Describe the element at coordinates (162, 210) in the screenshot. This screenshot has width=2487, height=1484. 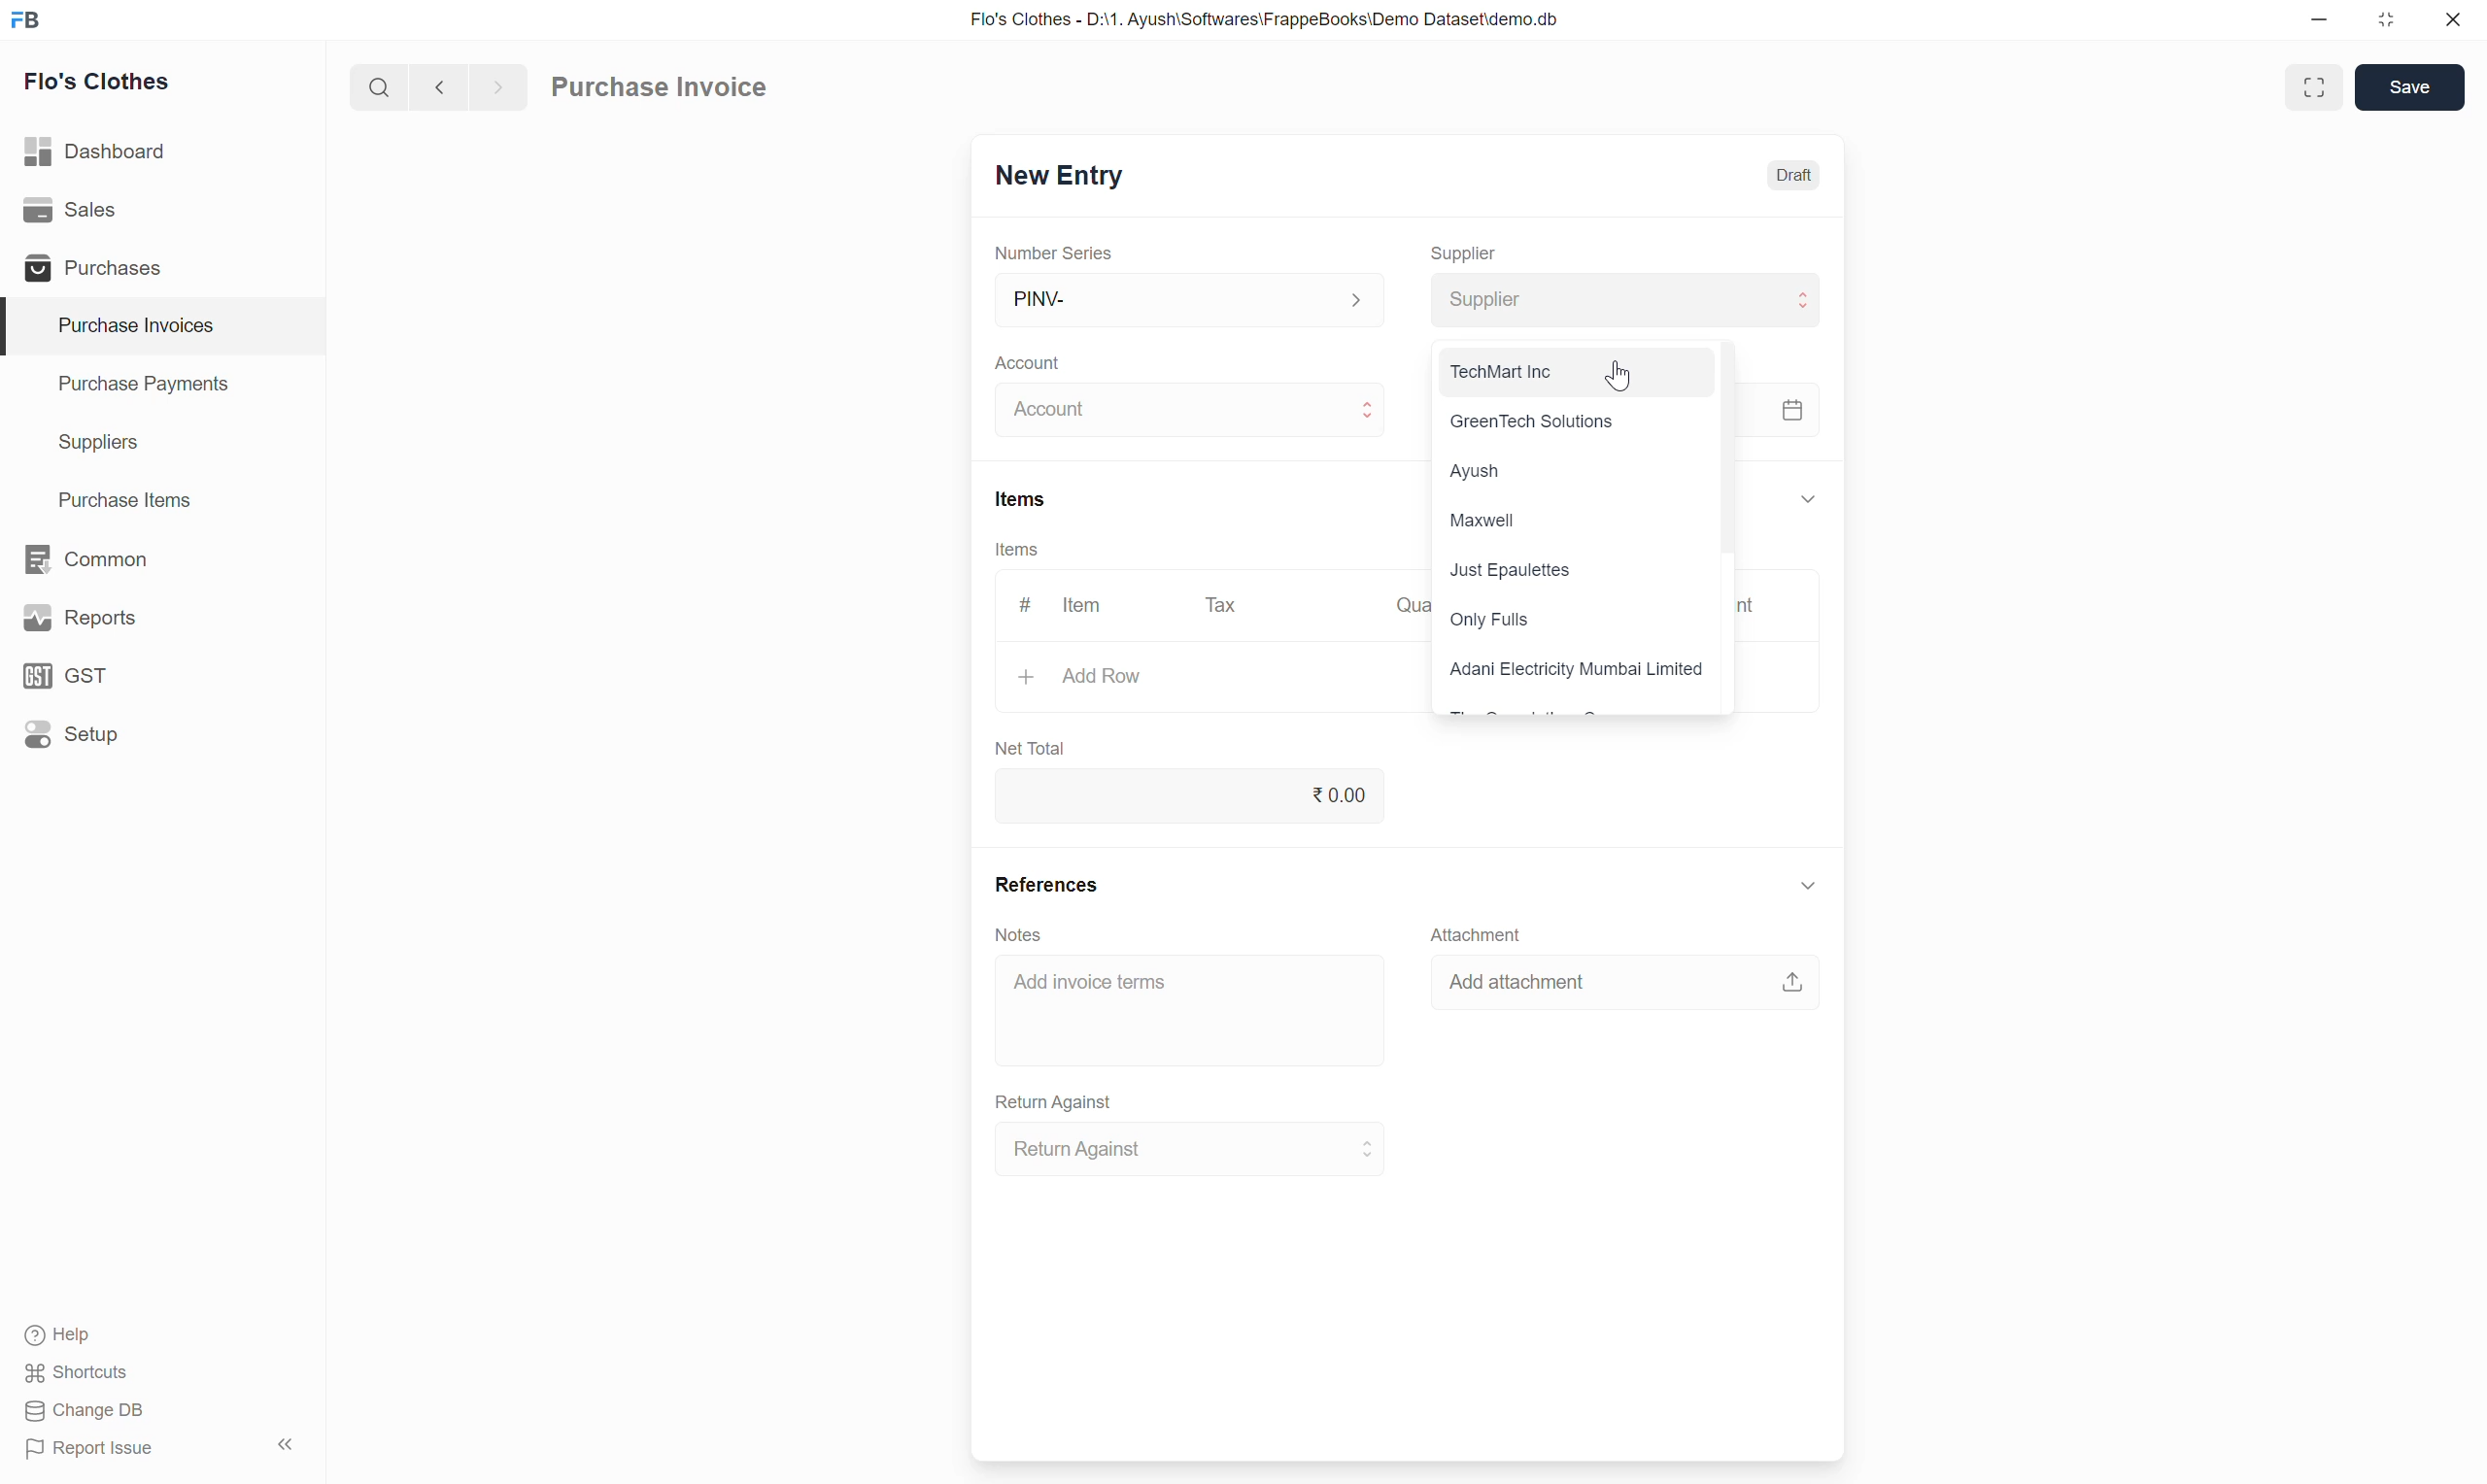
I see `Sales` at that location.